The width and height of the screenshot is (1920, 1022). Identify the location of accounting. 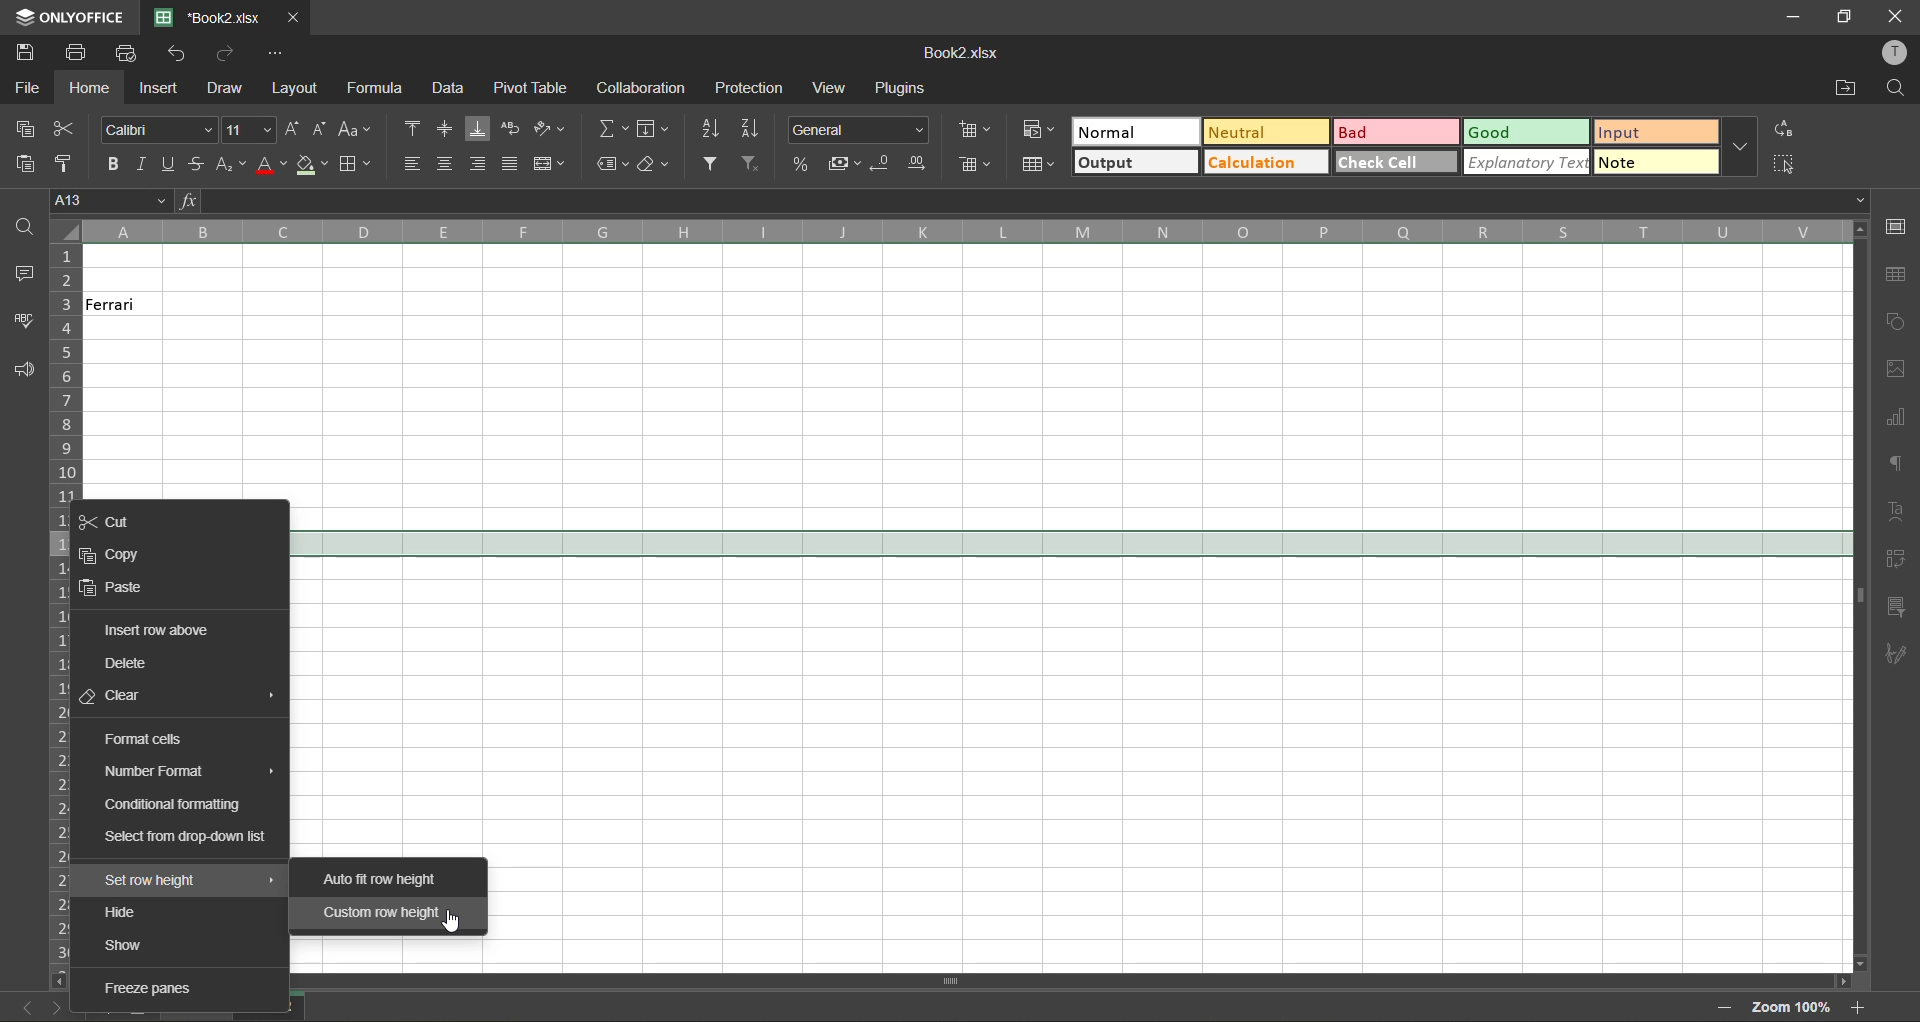
(847, 166).